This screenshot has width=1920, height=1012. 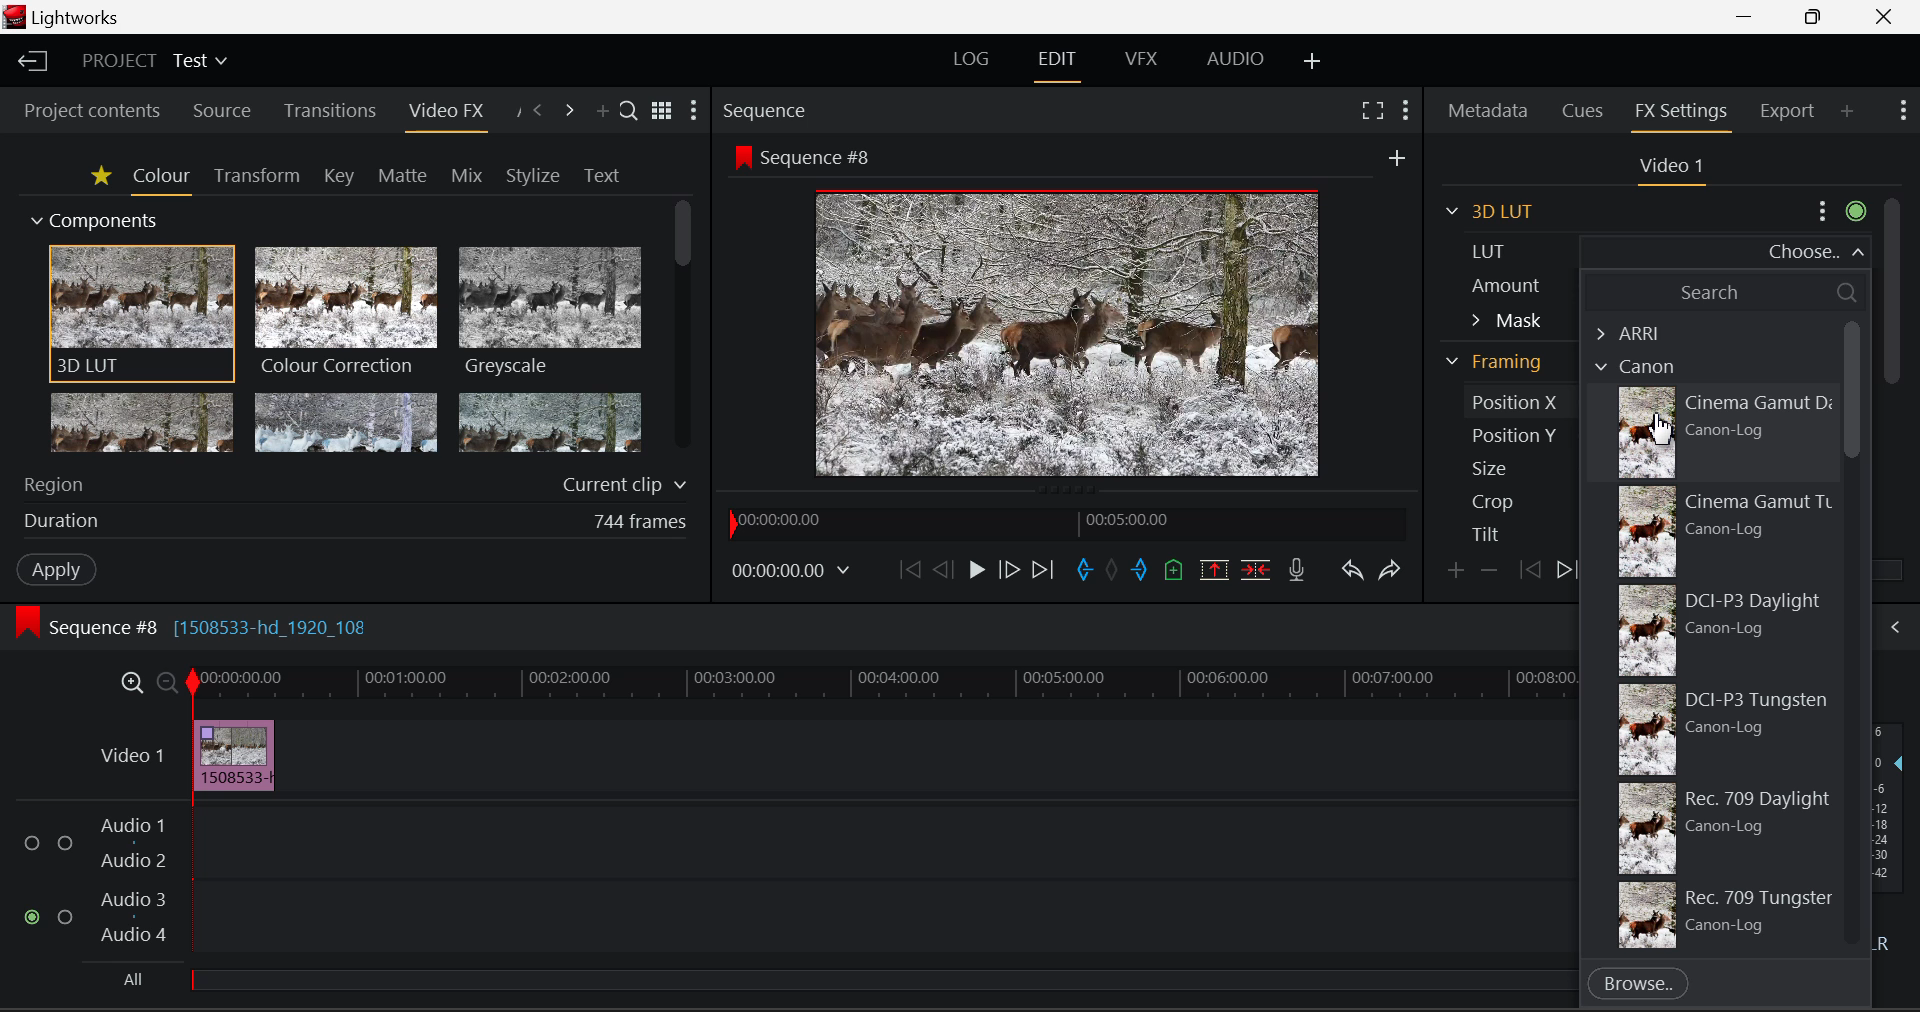 I want to click on Mark Out, so click(x=1140, y=570).